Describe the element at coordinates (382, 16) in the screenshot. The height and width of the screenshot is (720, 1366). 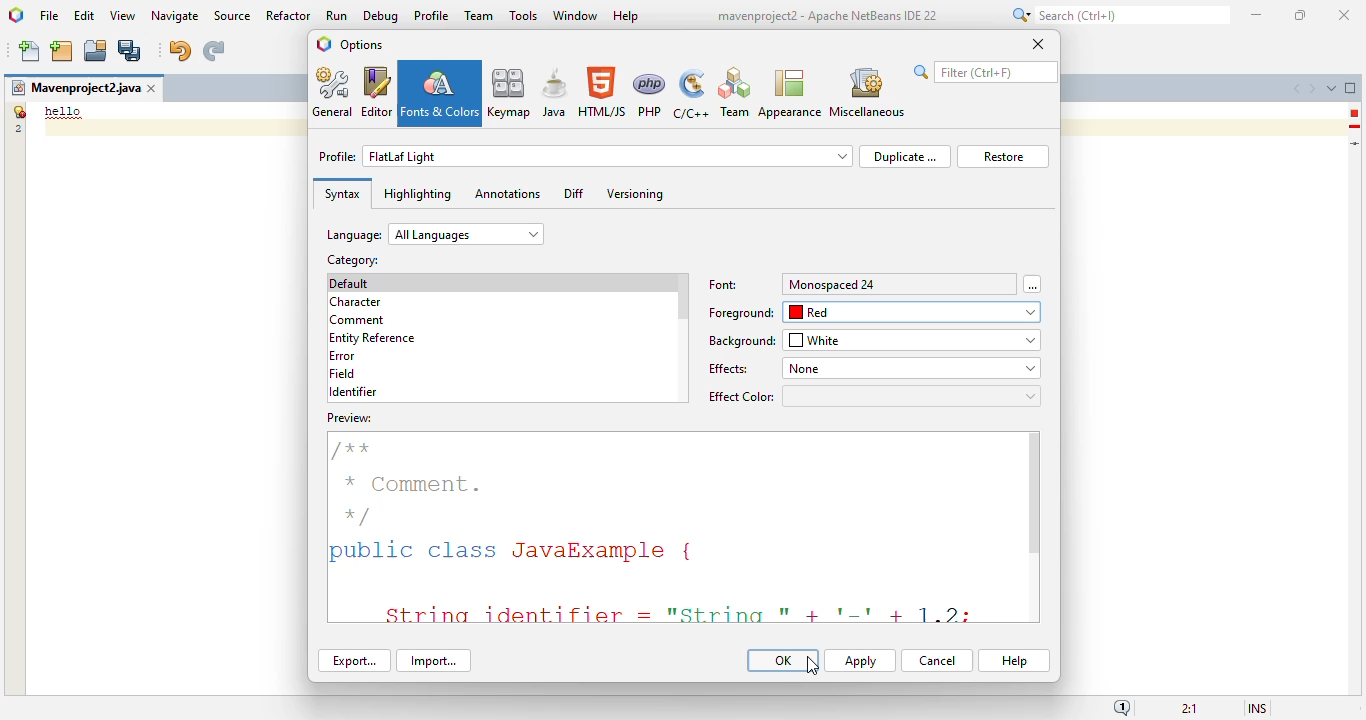
I see `debug` at that location.